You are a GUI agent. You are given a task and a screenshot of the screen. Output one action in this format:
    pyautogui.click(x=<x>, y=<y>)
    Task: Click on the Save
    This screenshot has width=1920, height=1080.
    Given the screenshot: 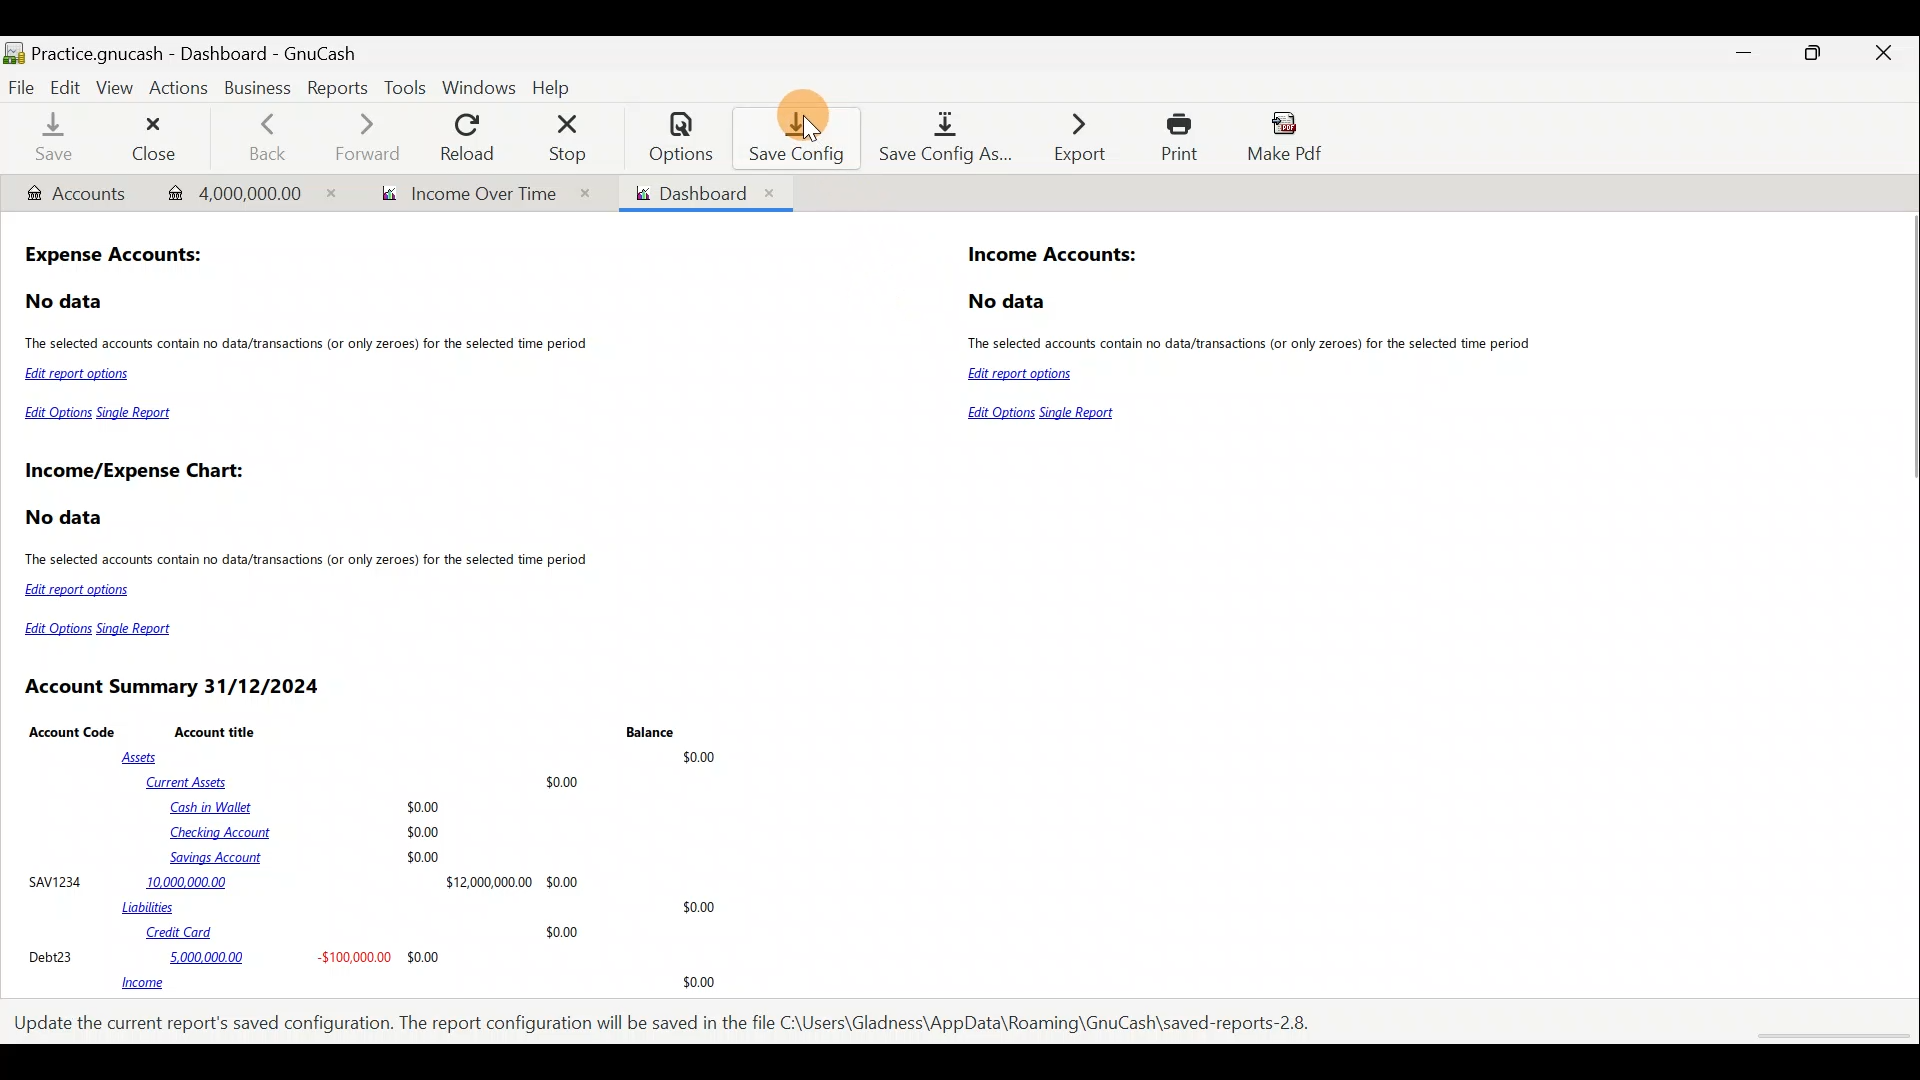 What is the action you would take?
    pyautogui.click(x=53, y=140)
    